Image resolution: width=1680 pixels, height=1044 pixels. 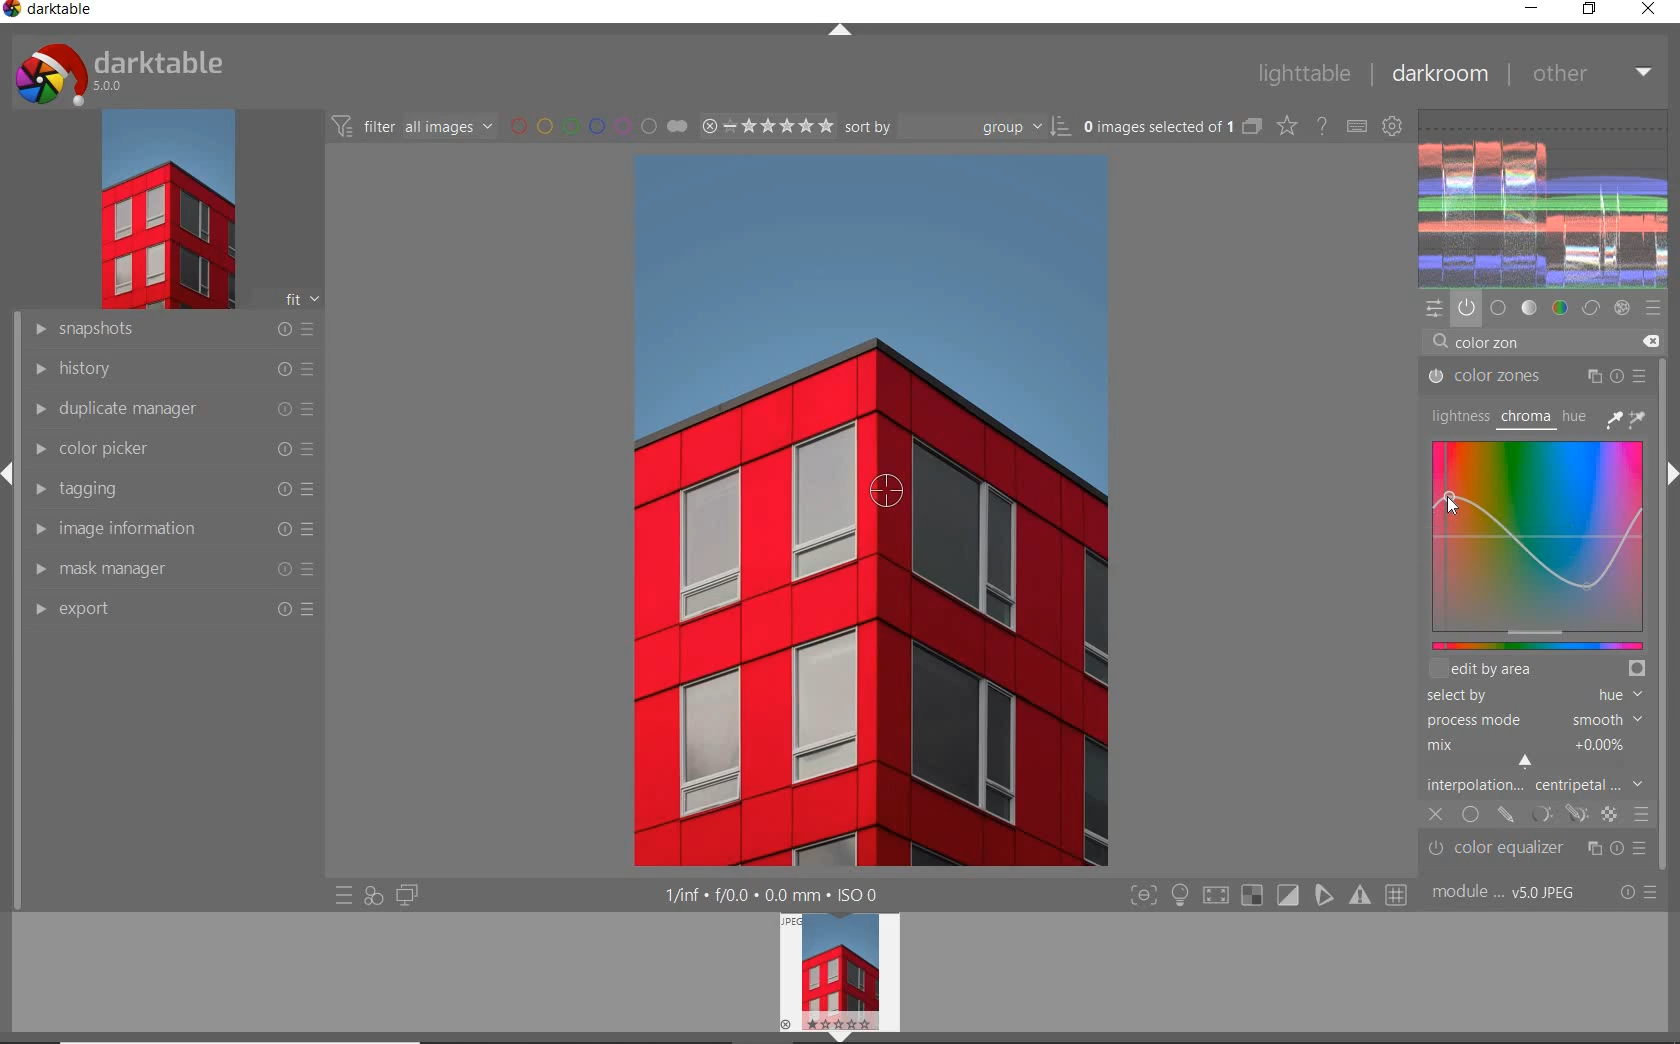 I want to click on quick access to presets, so click(x=344, y=897).